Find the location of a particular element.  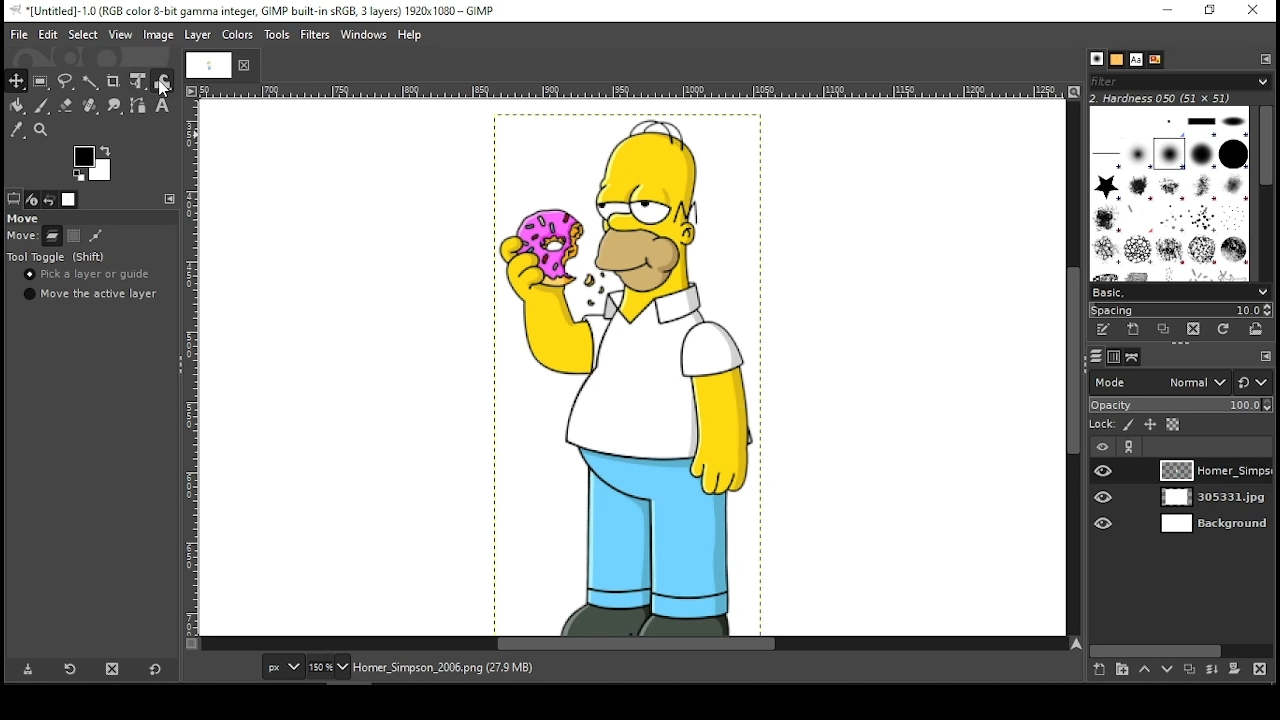

undo history is located at coordinates (49, 199).